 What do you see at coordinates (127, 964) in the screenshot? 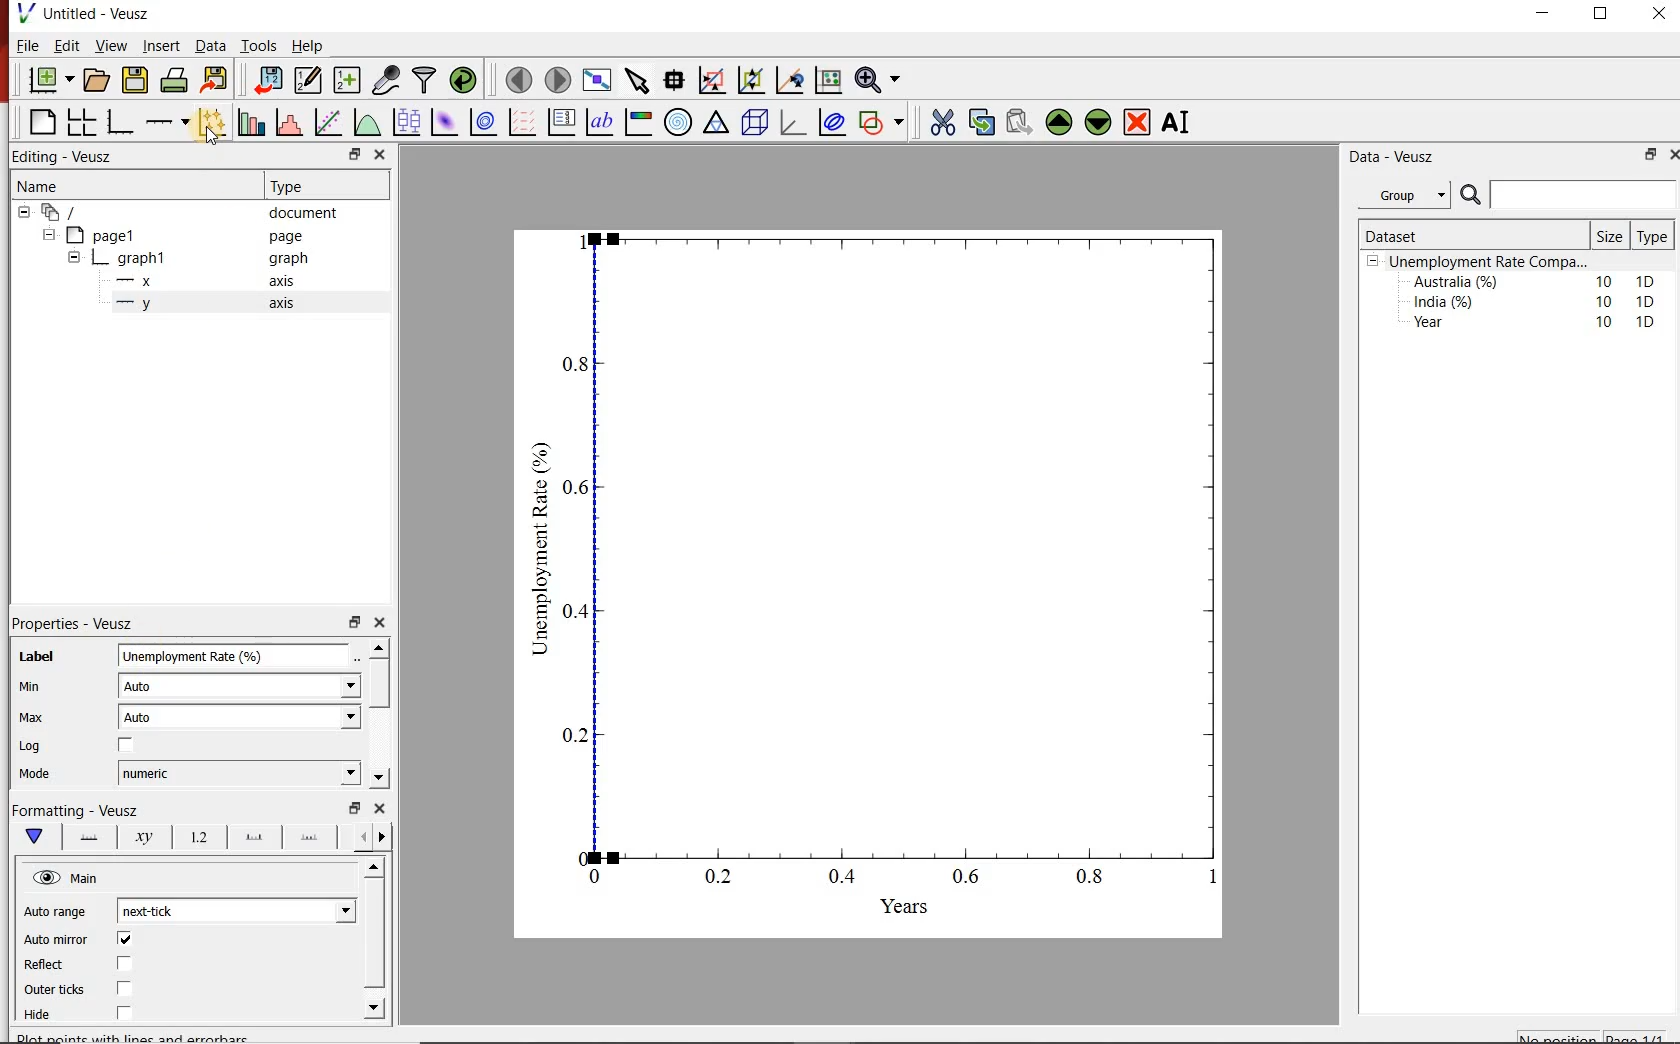
I see `checkbox` at bounding box center [127, 964].